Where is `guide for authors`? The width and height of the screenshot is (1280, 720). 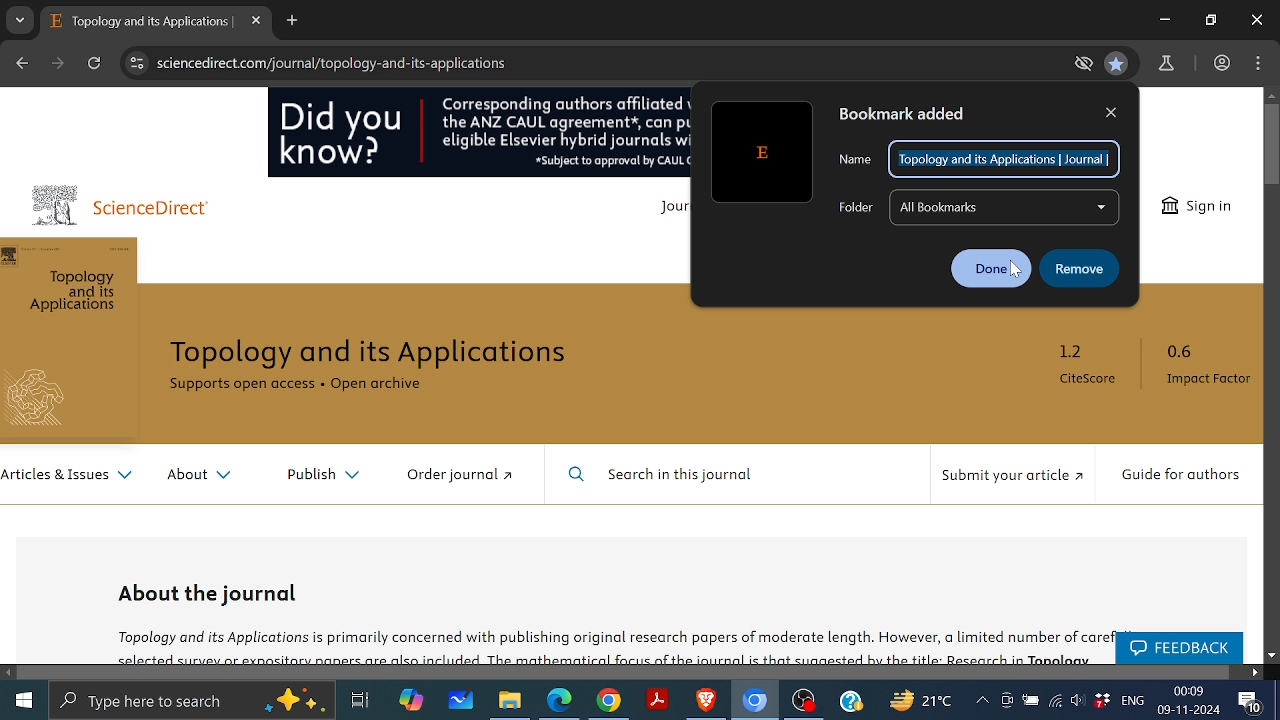
guide for authors is located at coordinates (1181, 477).